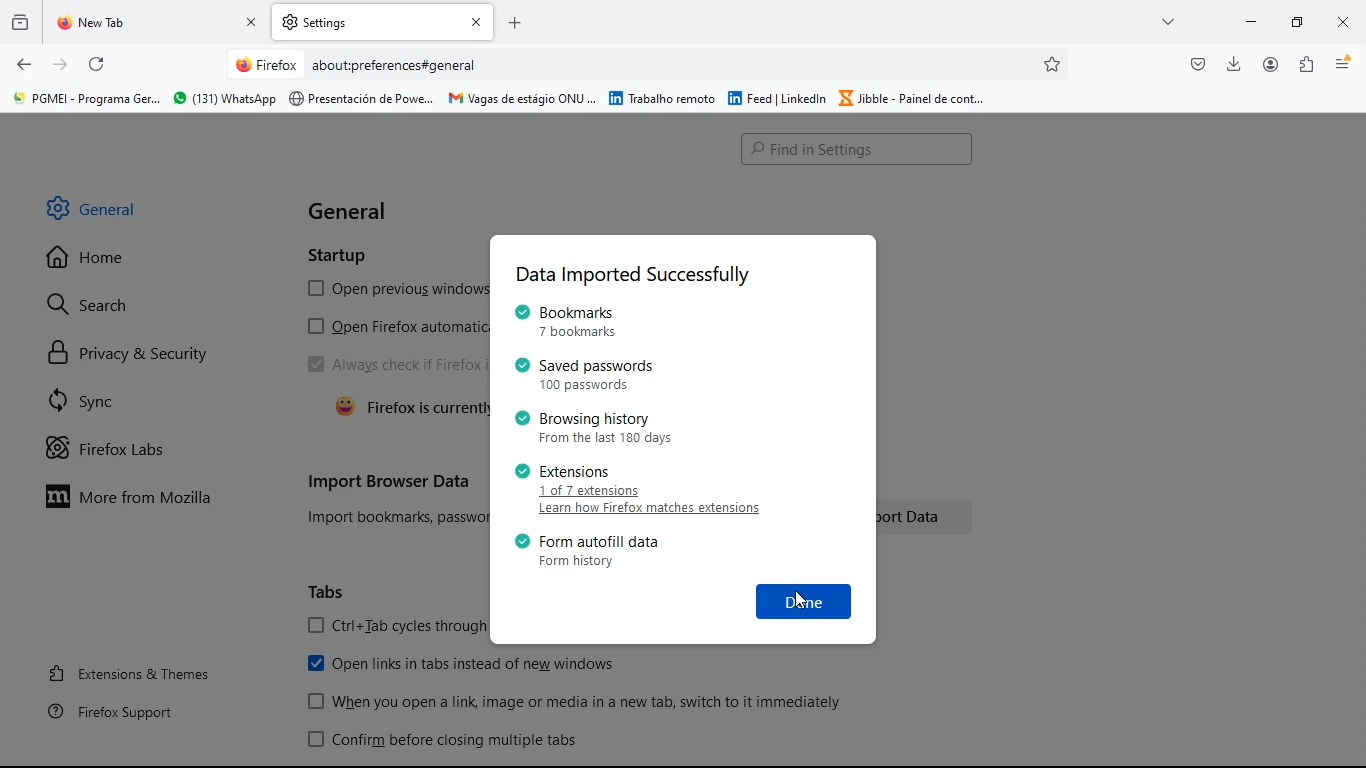 Image resolution: width=1366 pixels, height=768 pixels. I want to click on Firefox, so click(266, 64).